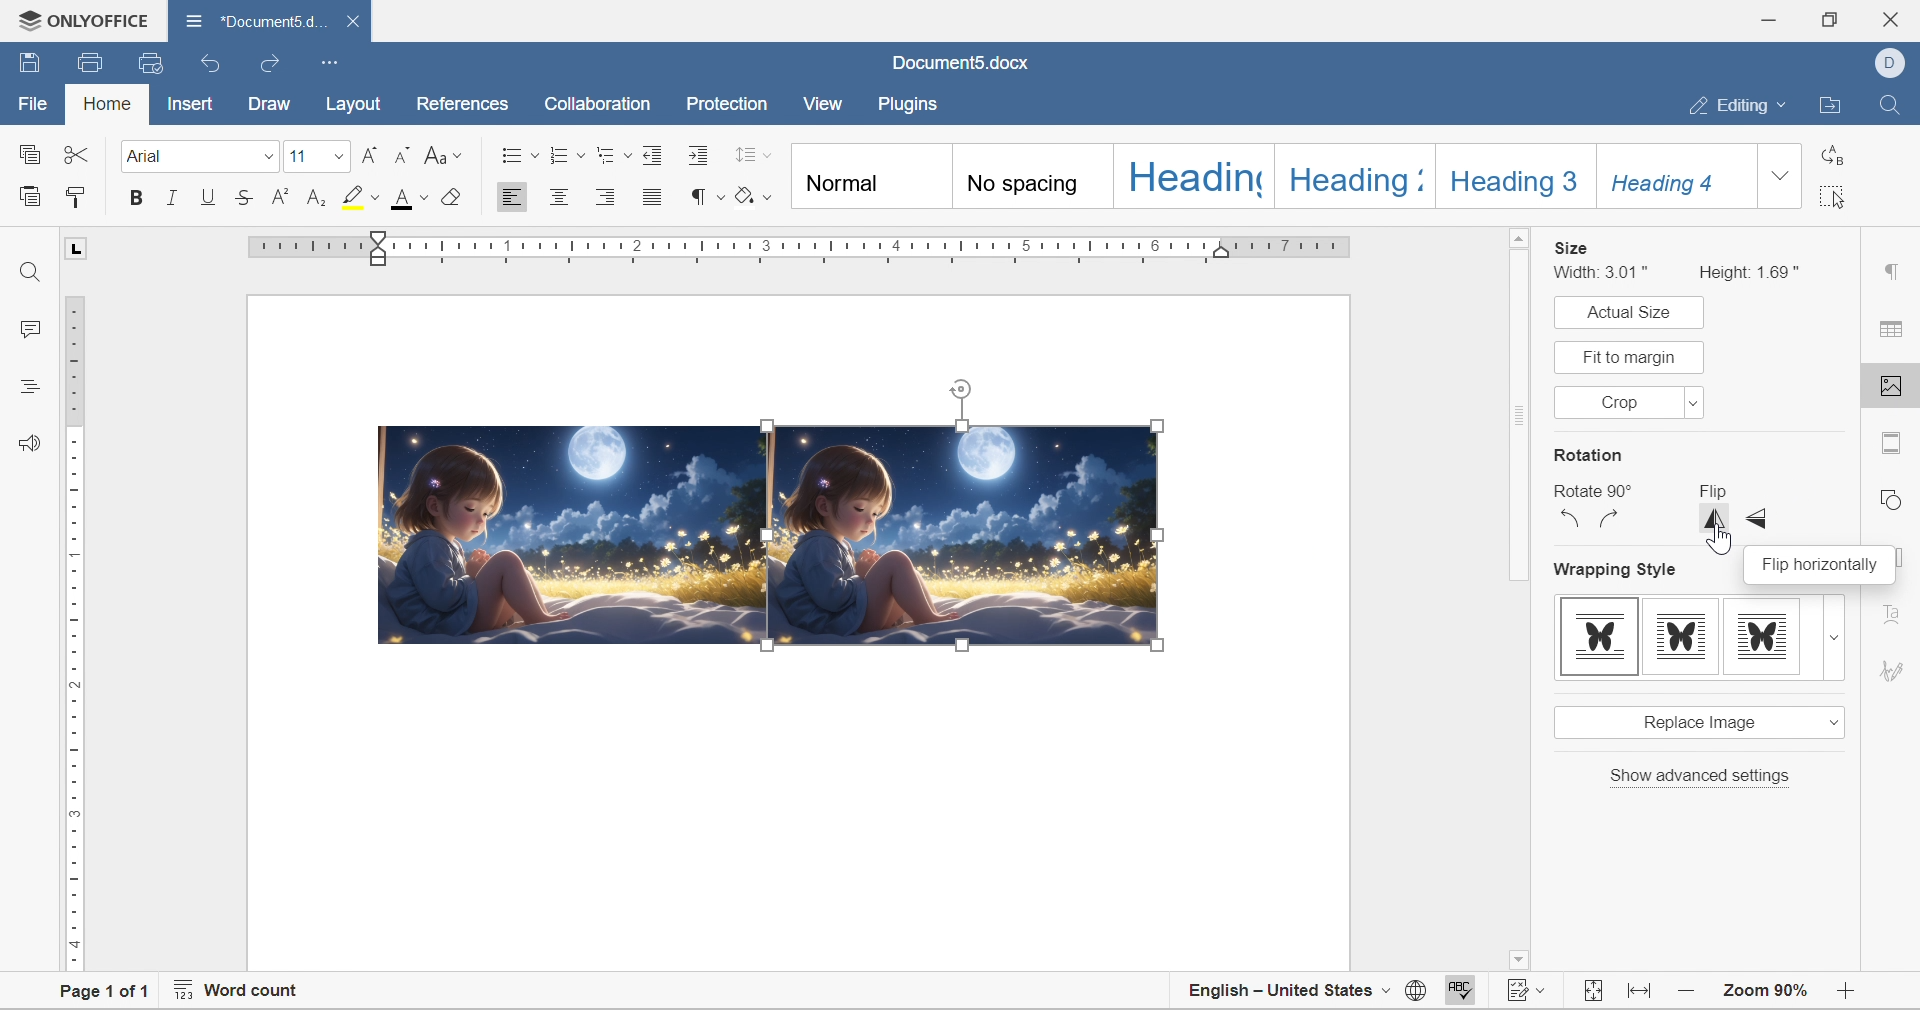 The width and height of the screenshot is (1920, 1010). What do you see at coordinates (1835, 638) in the screenshot?
I see `drop down` at bounding box center [1835, 638].